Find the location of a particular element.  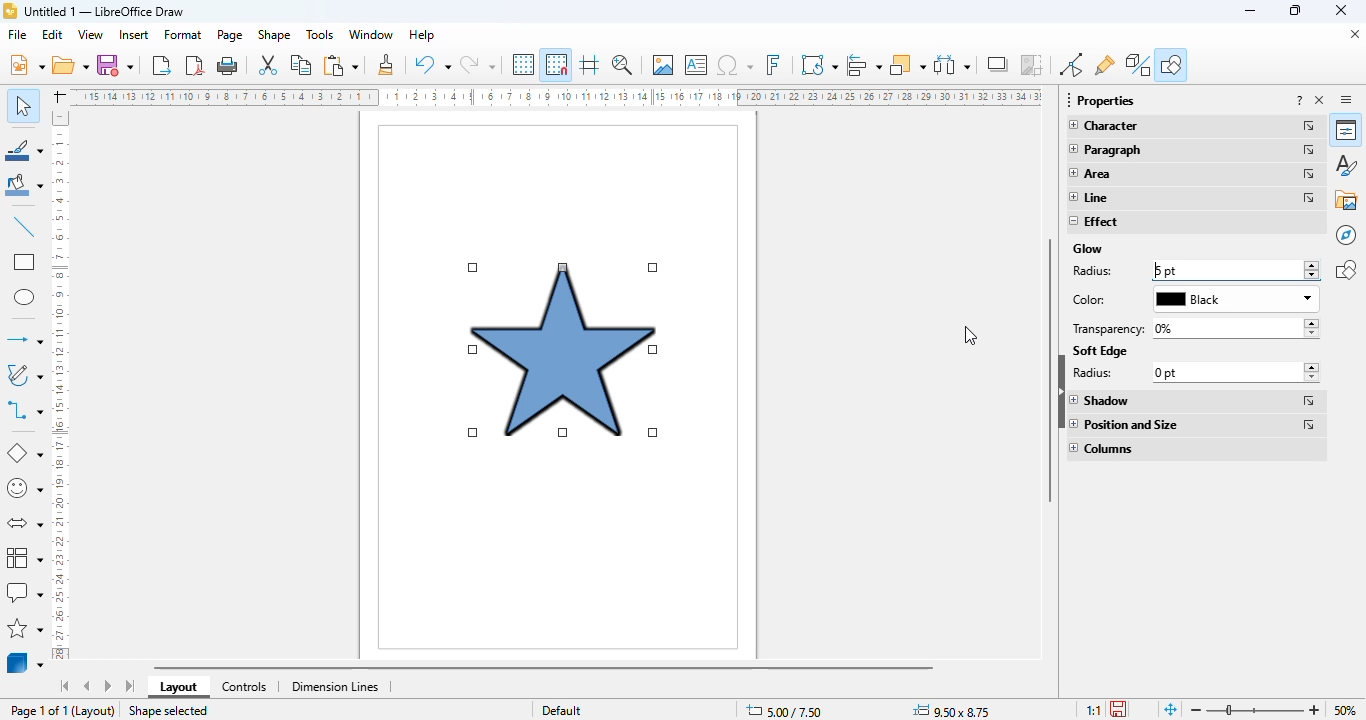

window is located at coordinates (371, 34).